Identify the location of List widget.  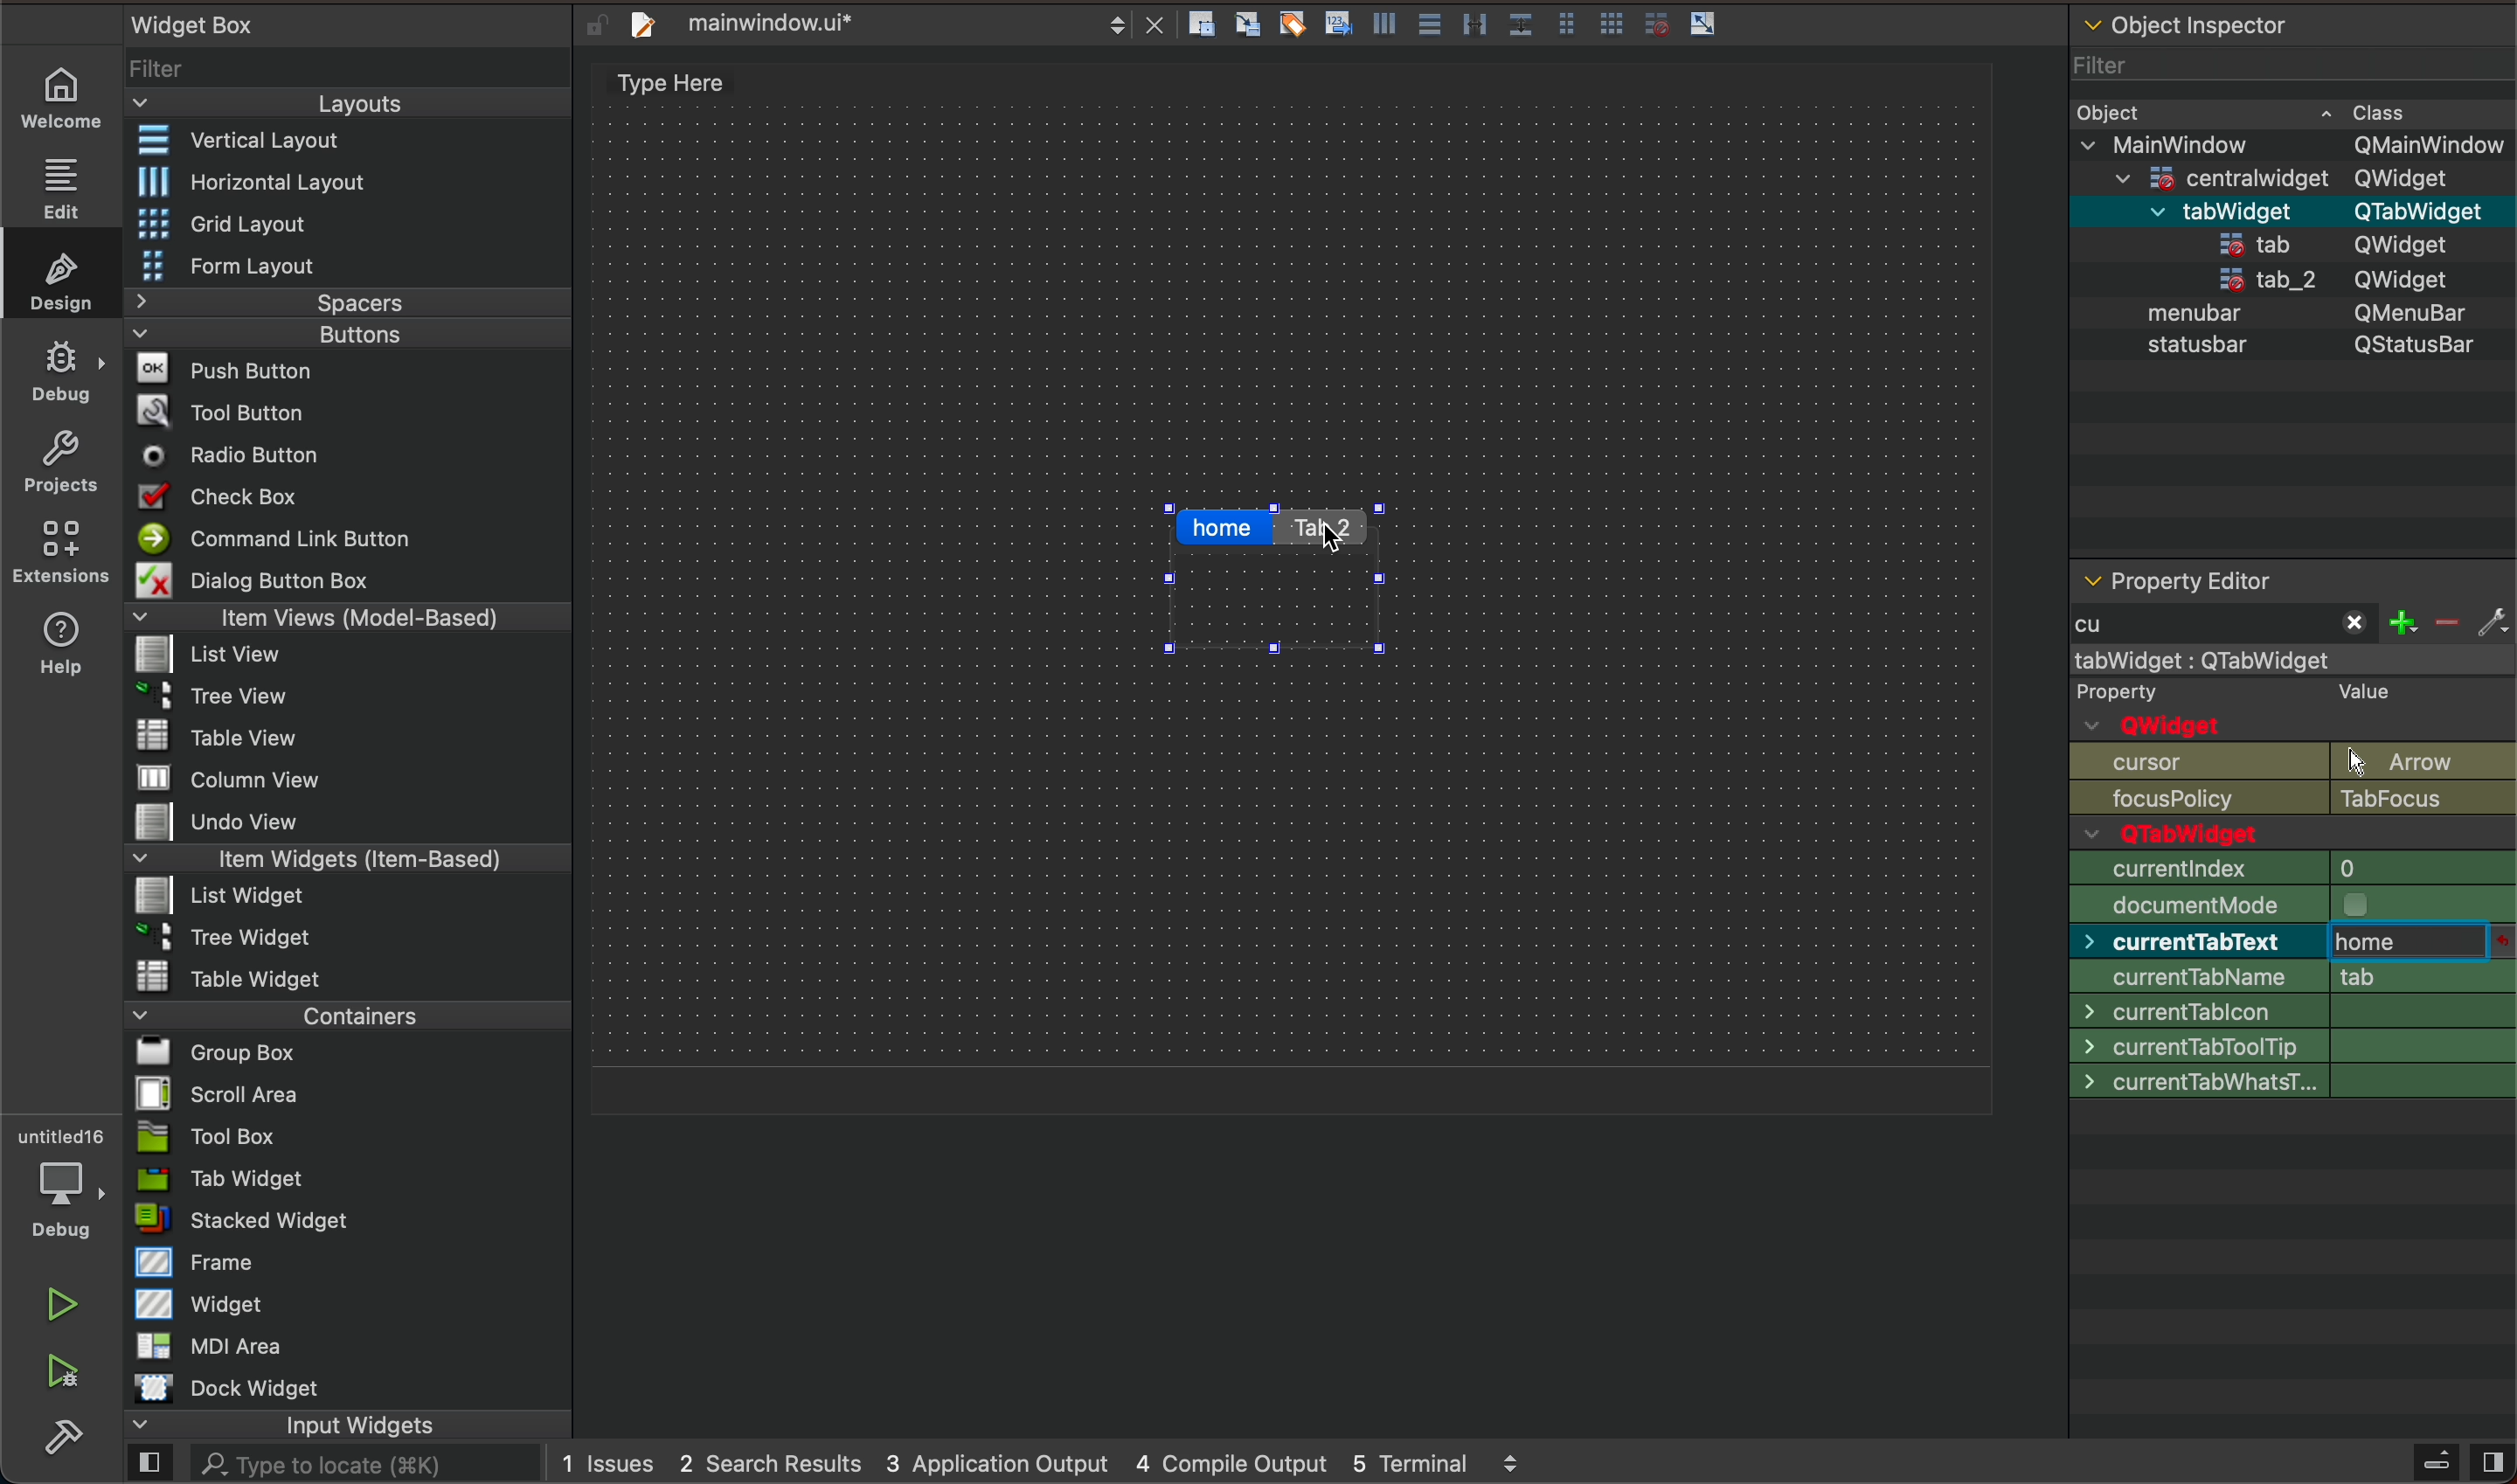
(210, 895).